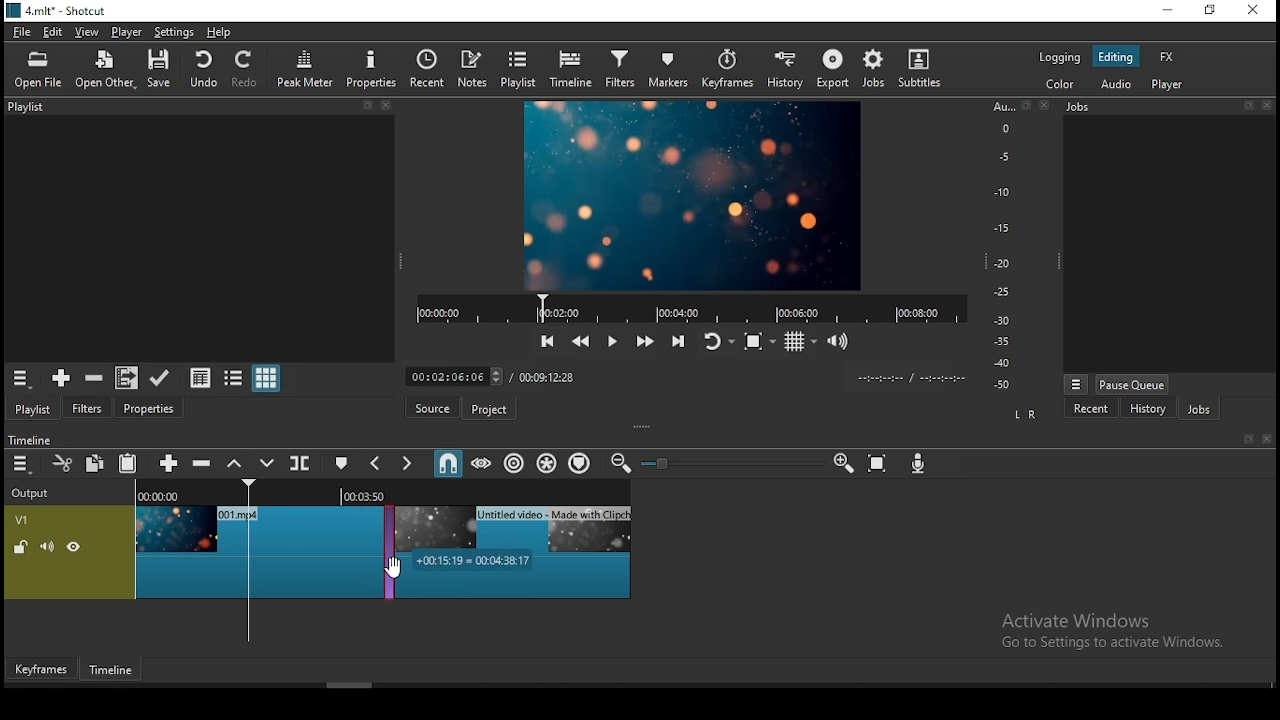 The image size is (1280, 720). I want to click on view as icons, so click(267, 379).